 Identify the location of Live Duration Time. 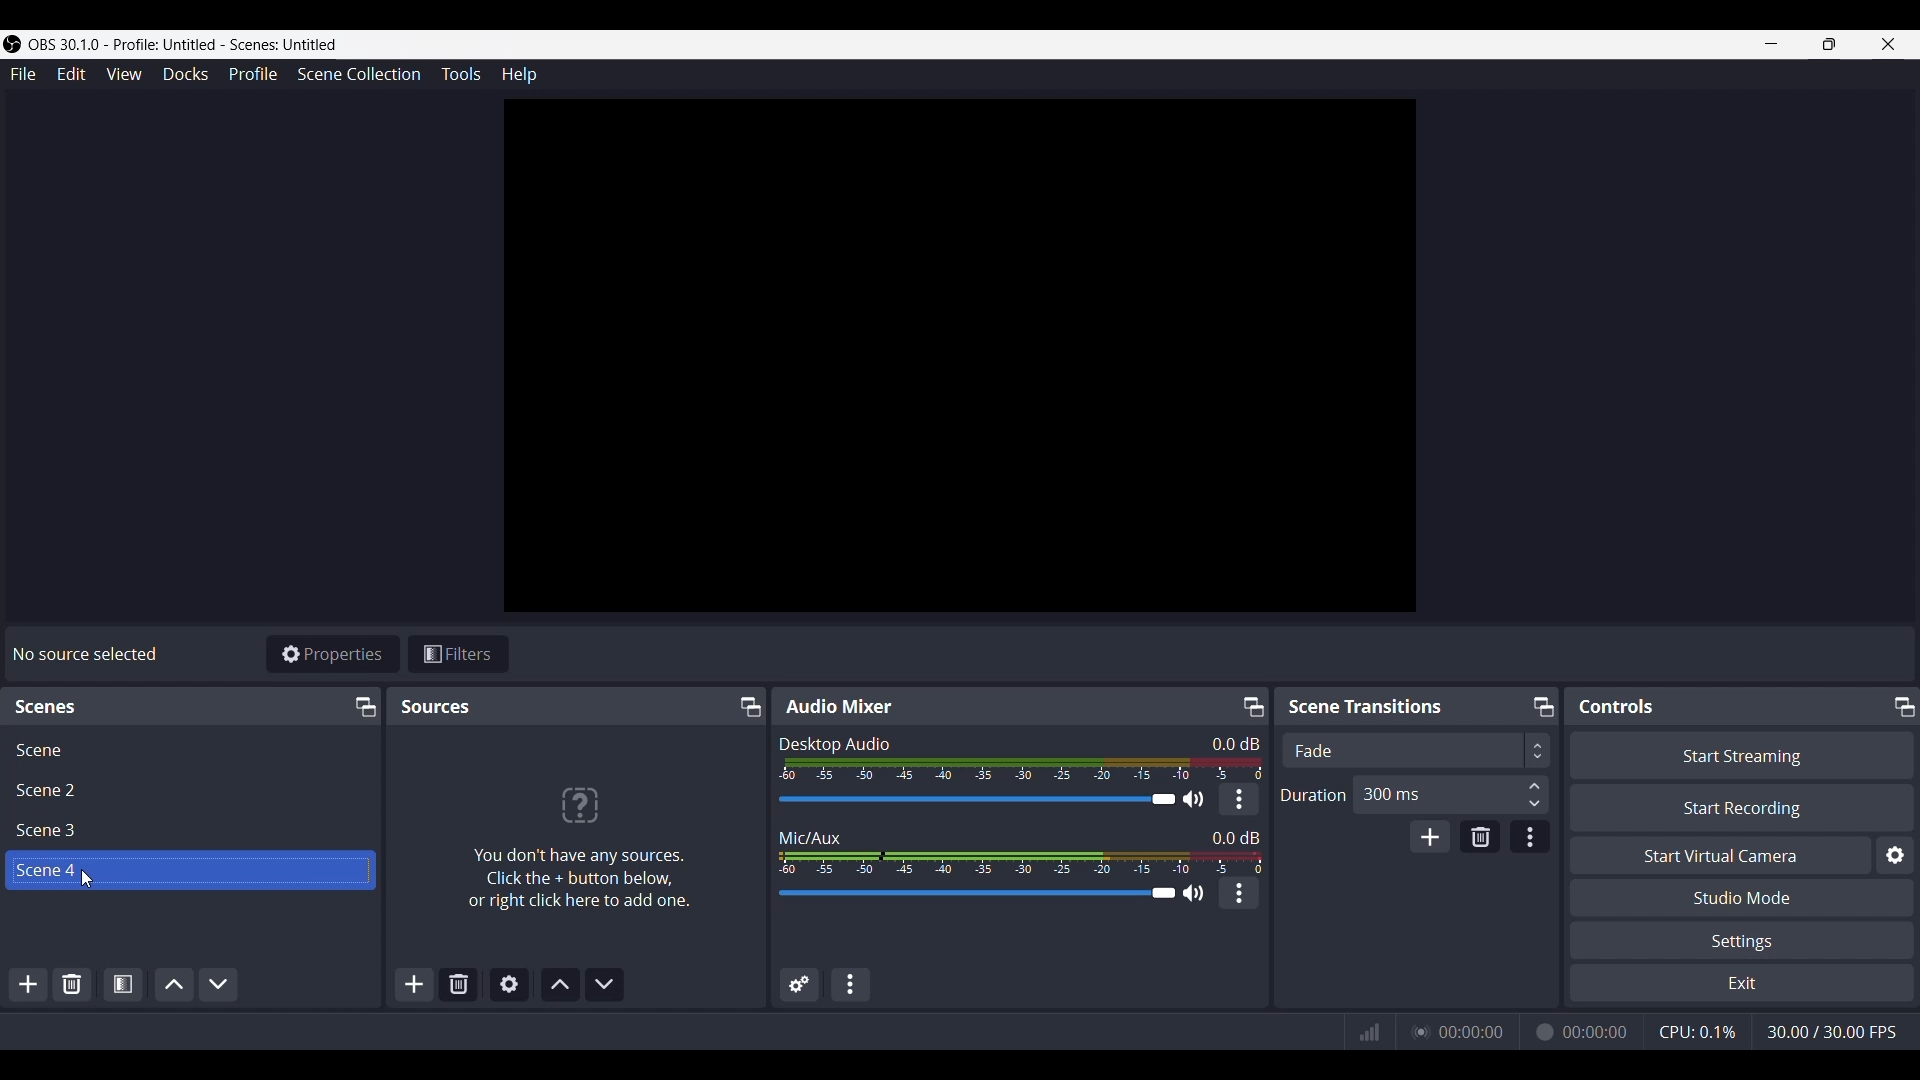
(1470, 1032).